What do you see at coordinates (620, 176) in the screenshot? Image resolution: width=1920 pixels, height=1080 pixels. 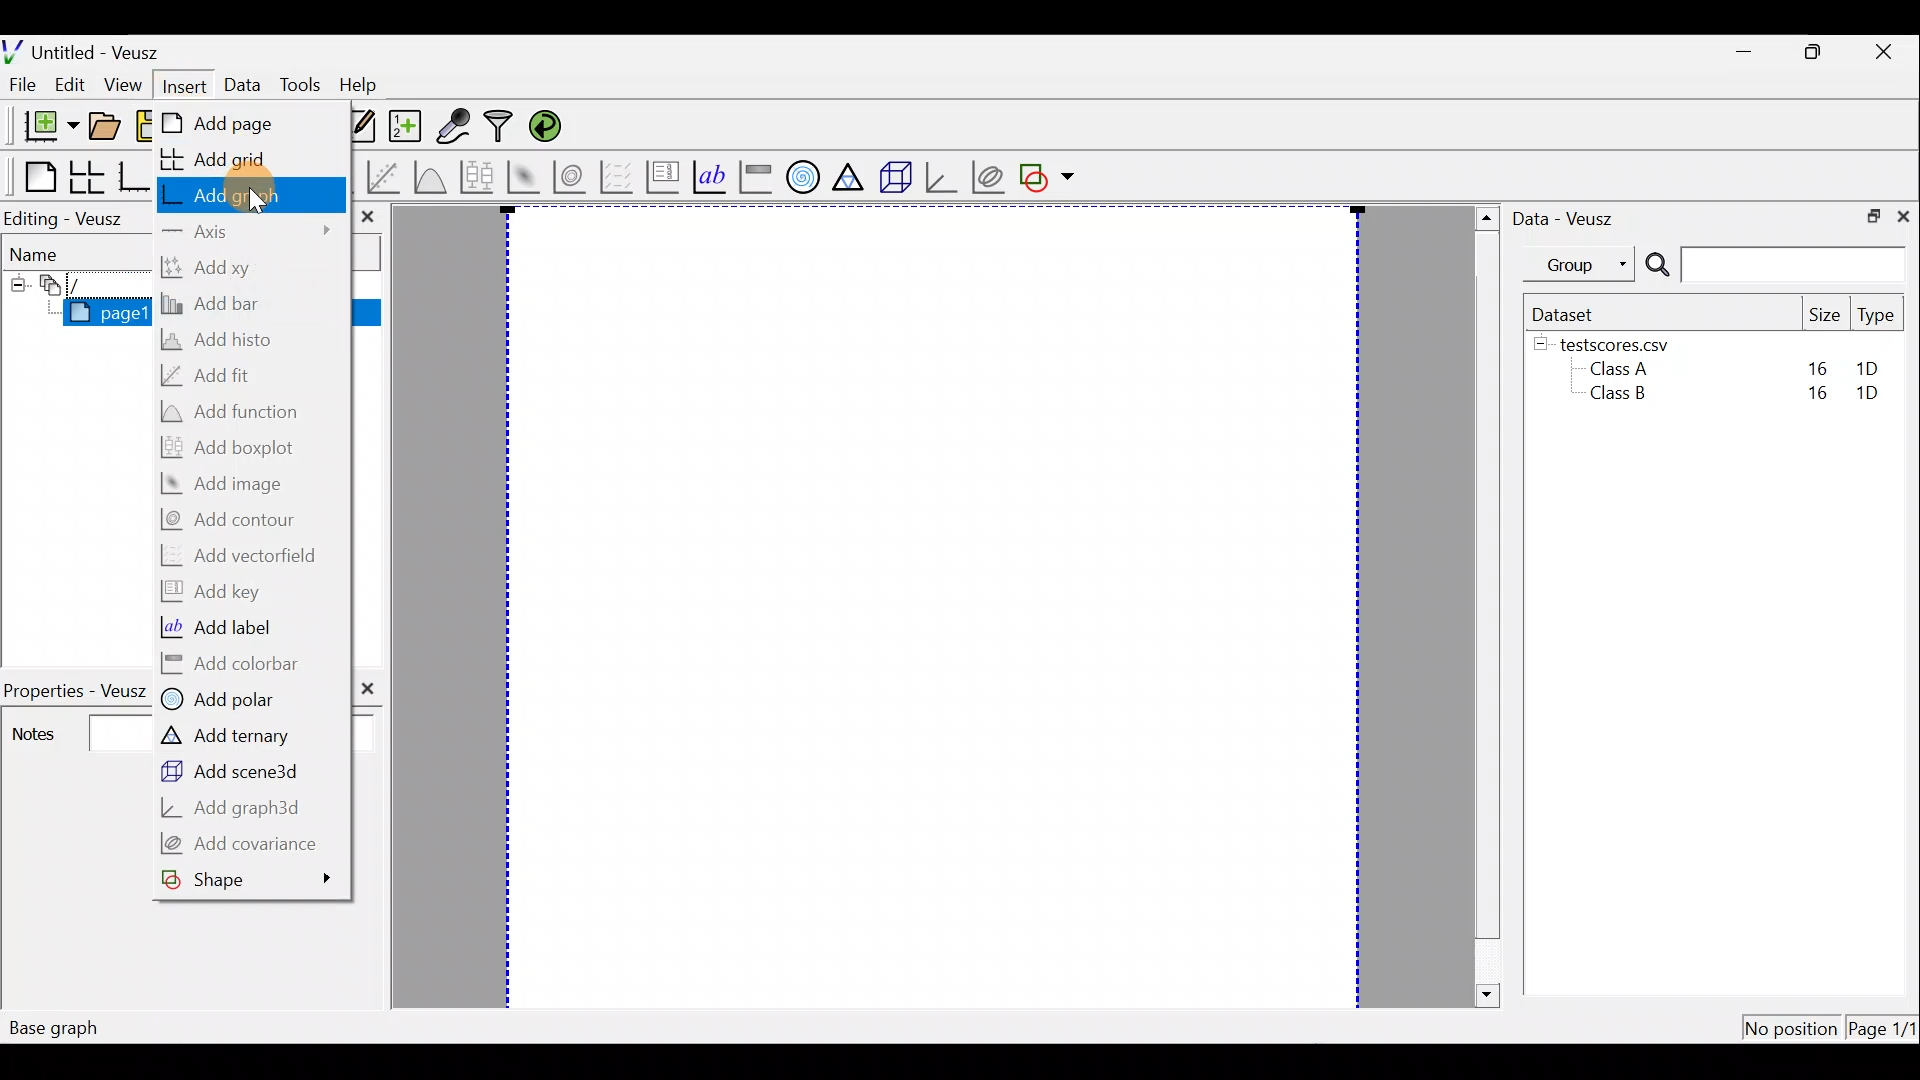 I see `Plot a vector field` at bounding box center [620, 176].